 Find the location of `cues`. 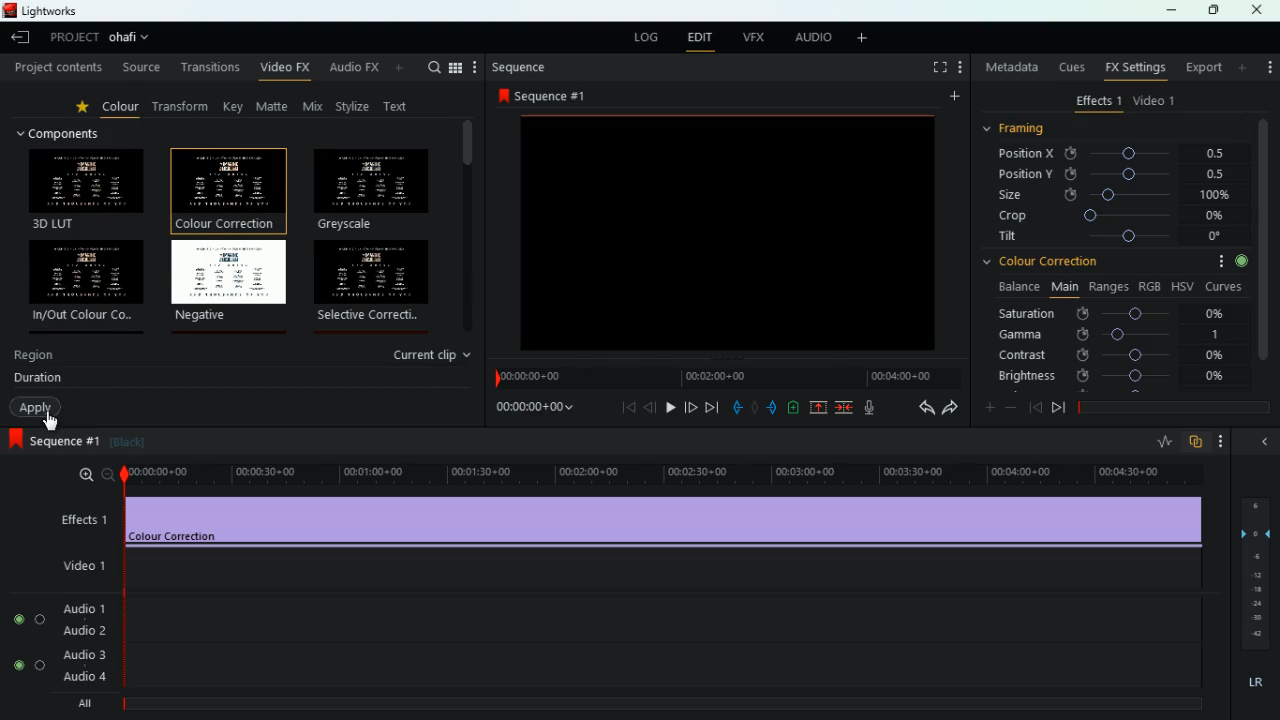

cues is located at coordinates (1073, 68).